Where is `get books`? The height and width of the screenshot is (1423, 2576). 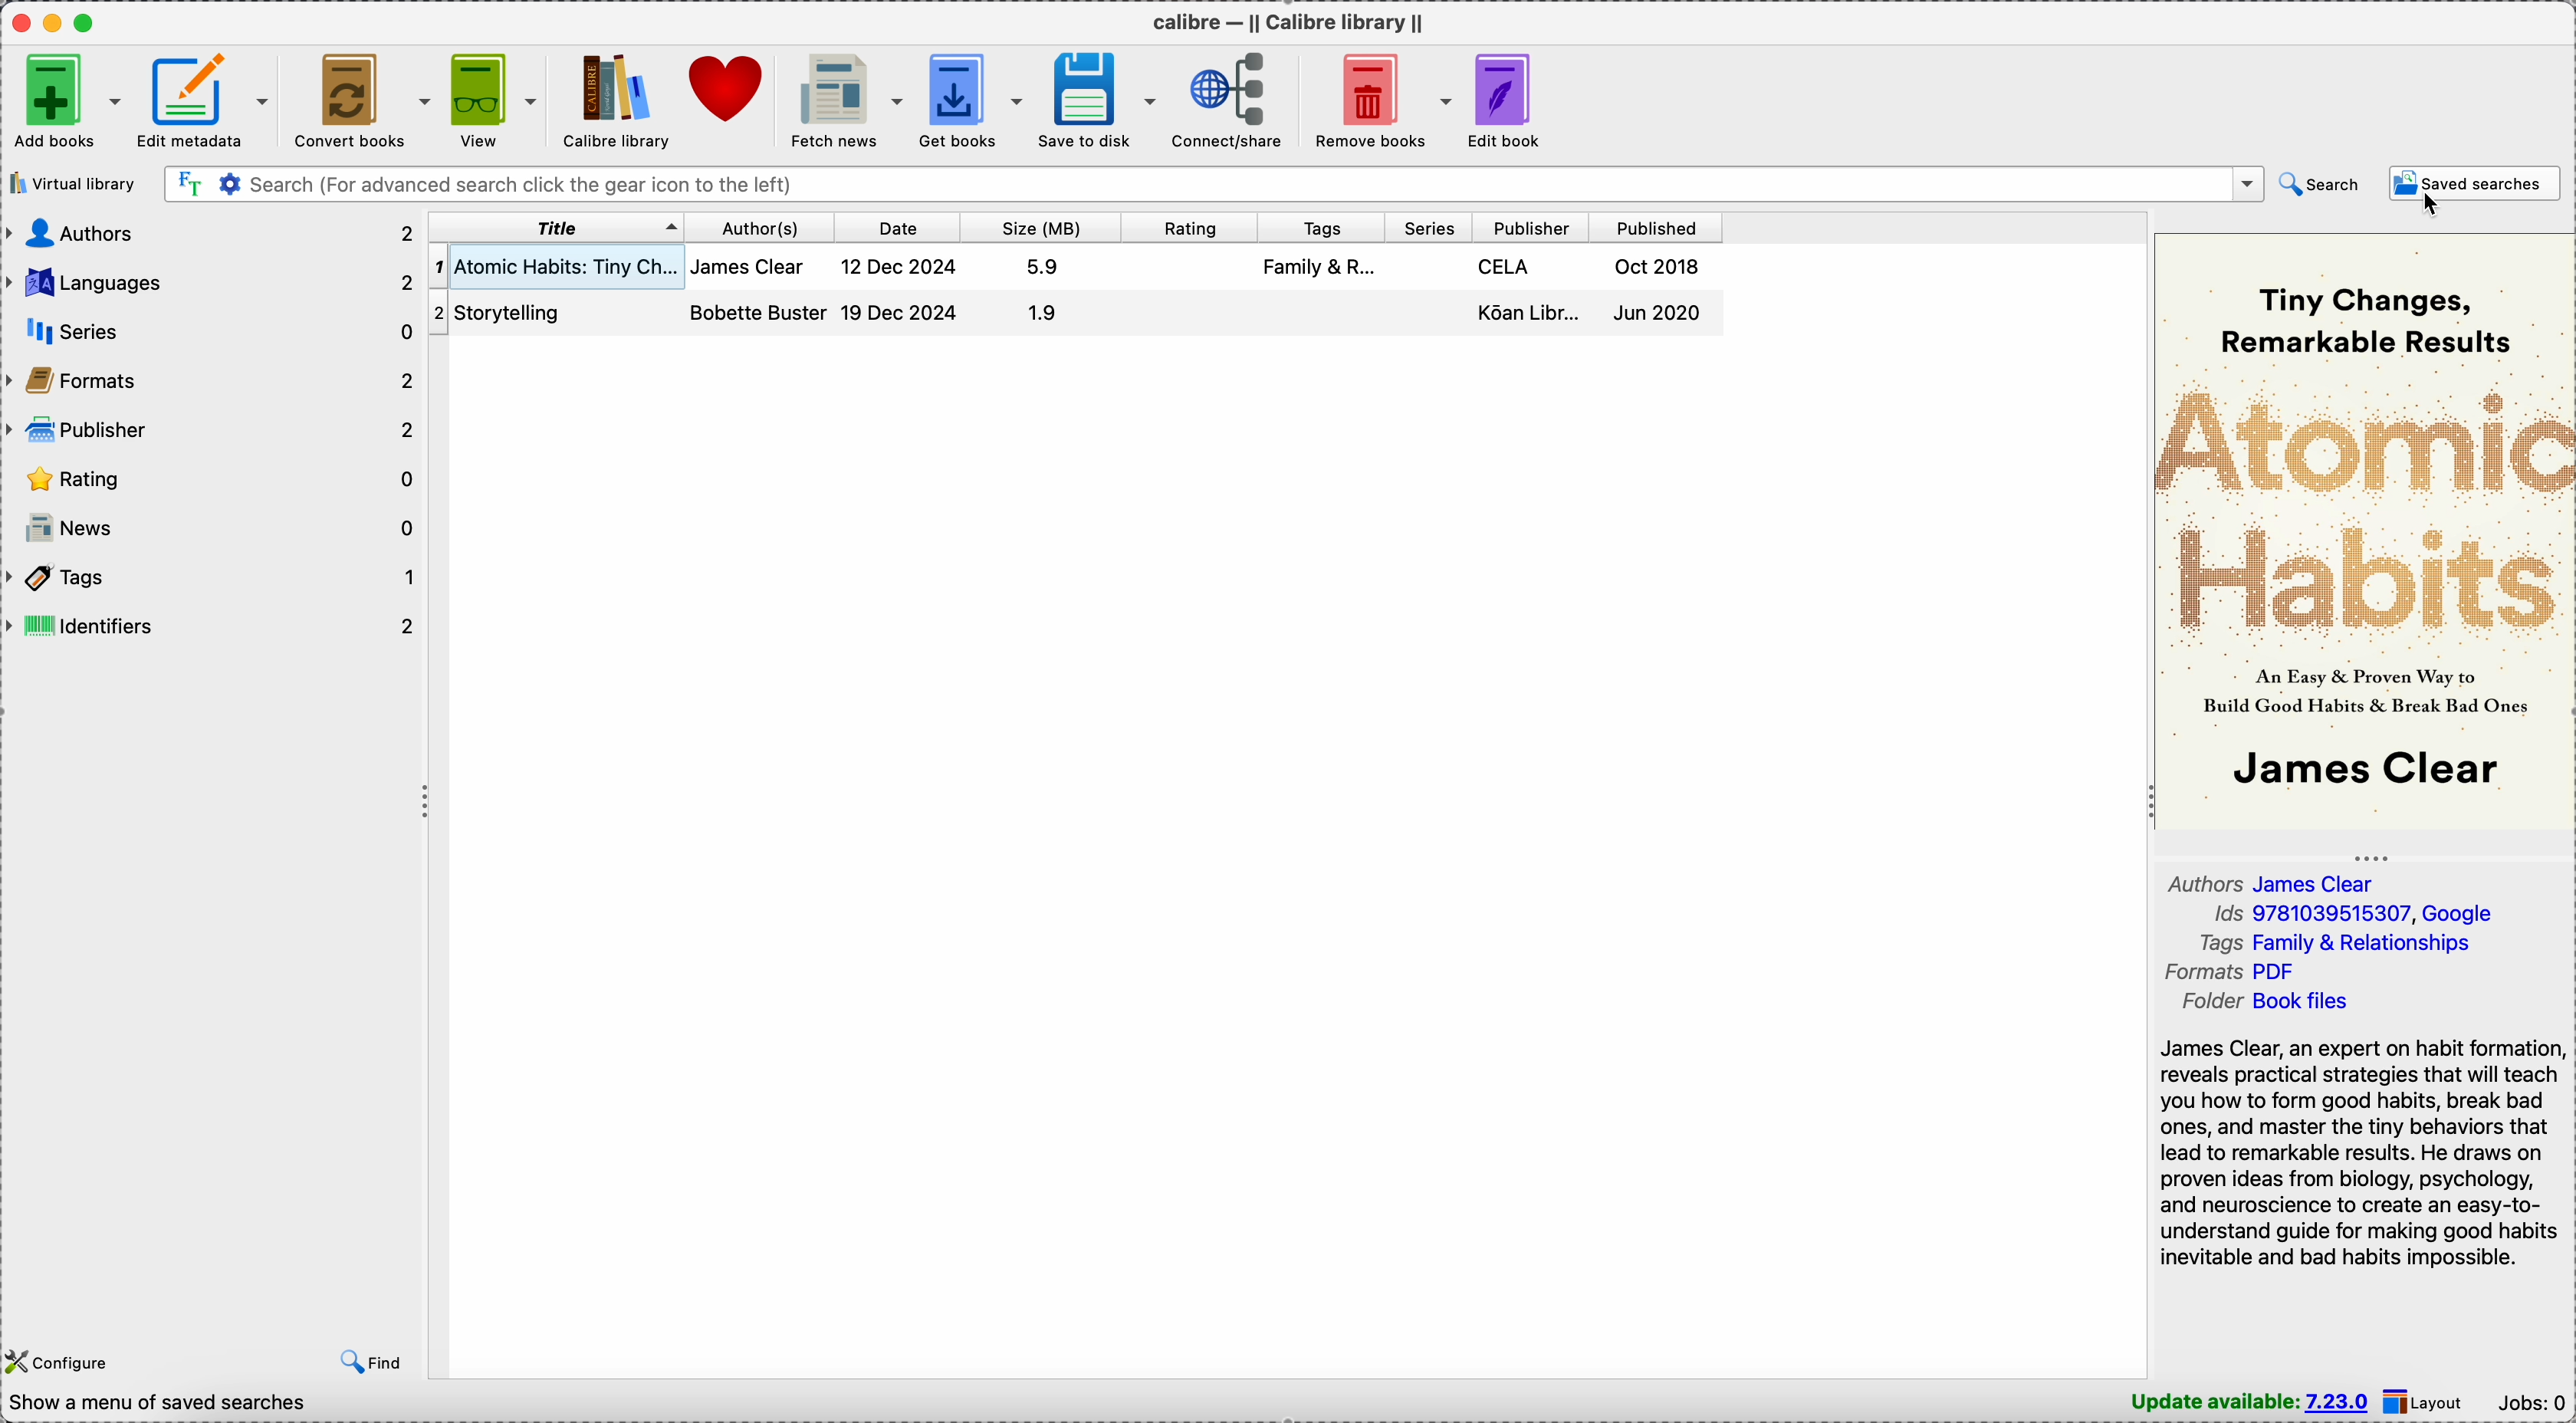
get books is located at coordinates (972, 98).